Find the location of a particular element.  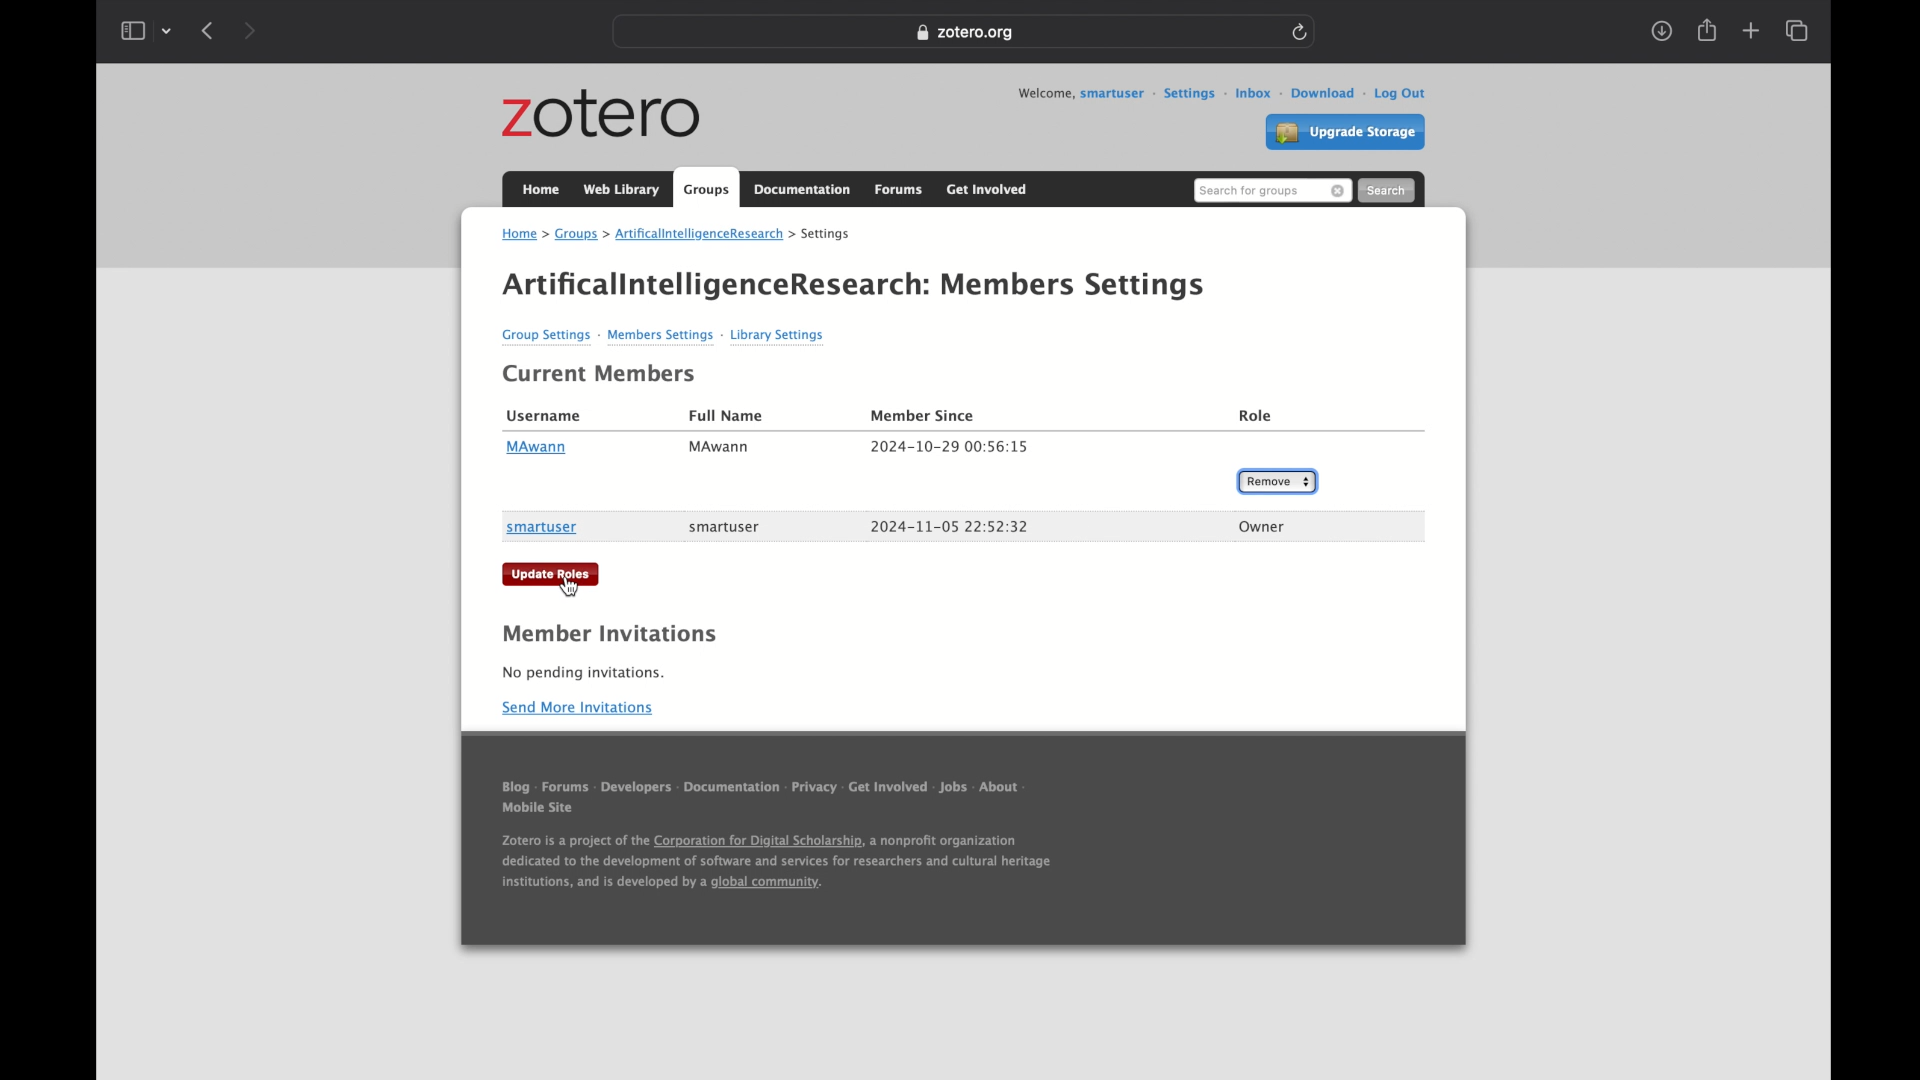

MAwann is located at coordinates (536, 448).